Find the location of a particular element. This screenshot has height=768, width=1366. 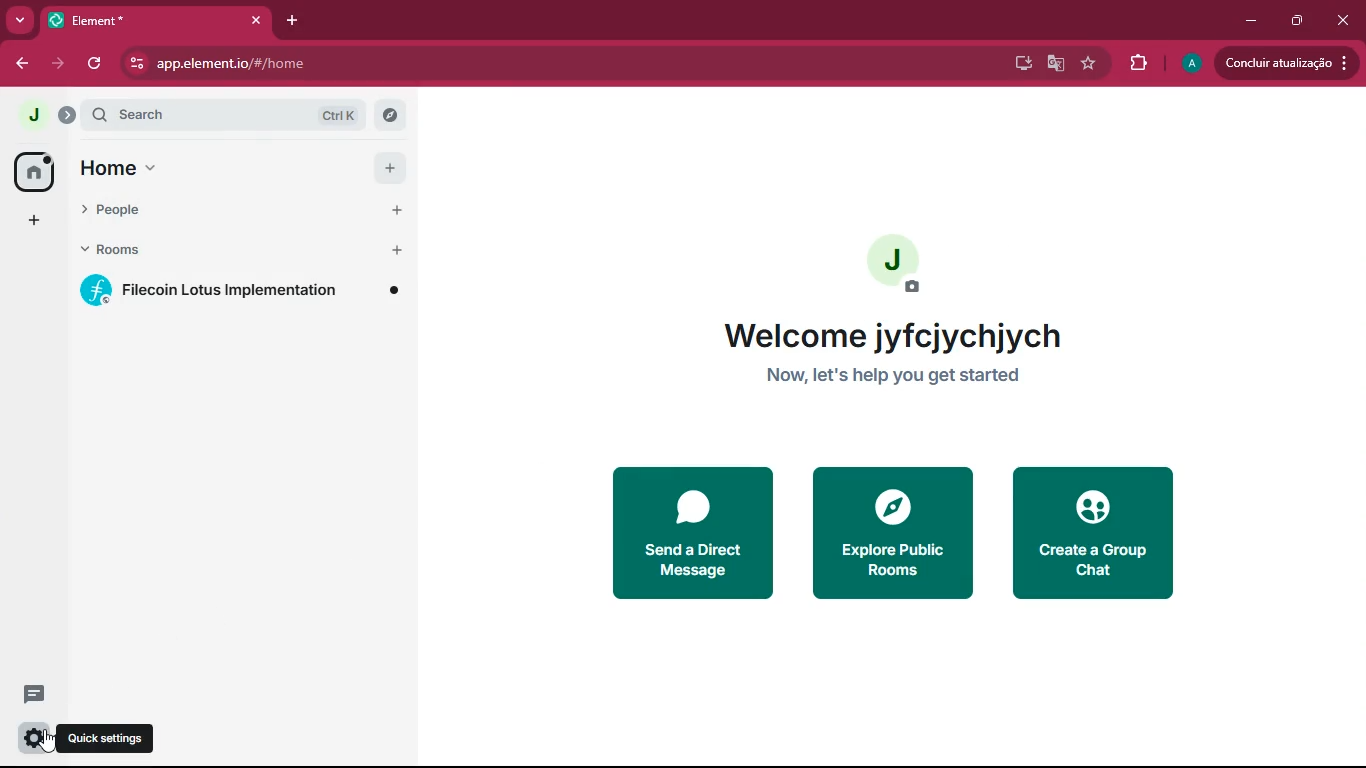

add button is located at coordinates (397, 208).